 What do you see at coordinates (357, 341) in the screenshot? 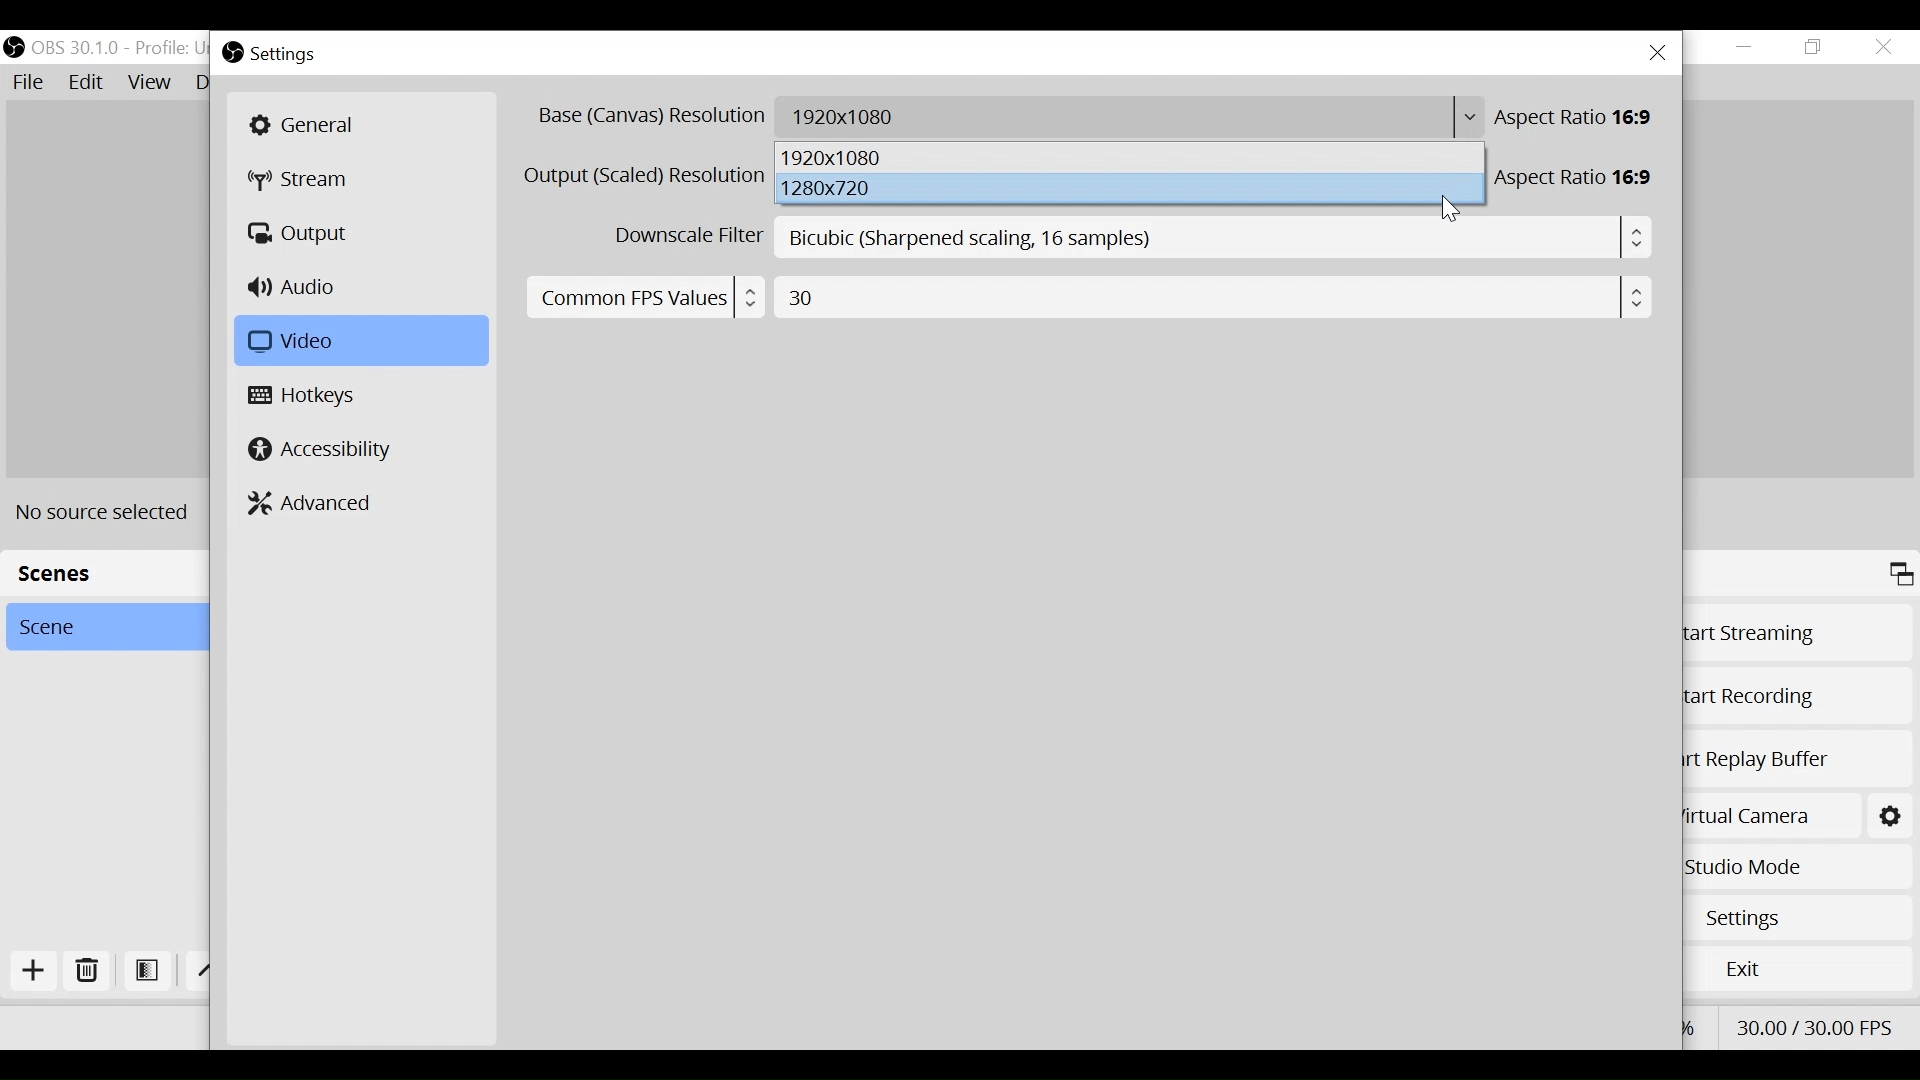
I see `Video` at bounding box center [357, 341].